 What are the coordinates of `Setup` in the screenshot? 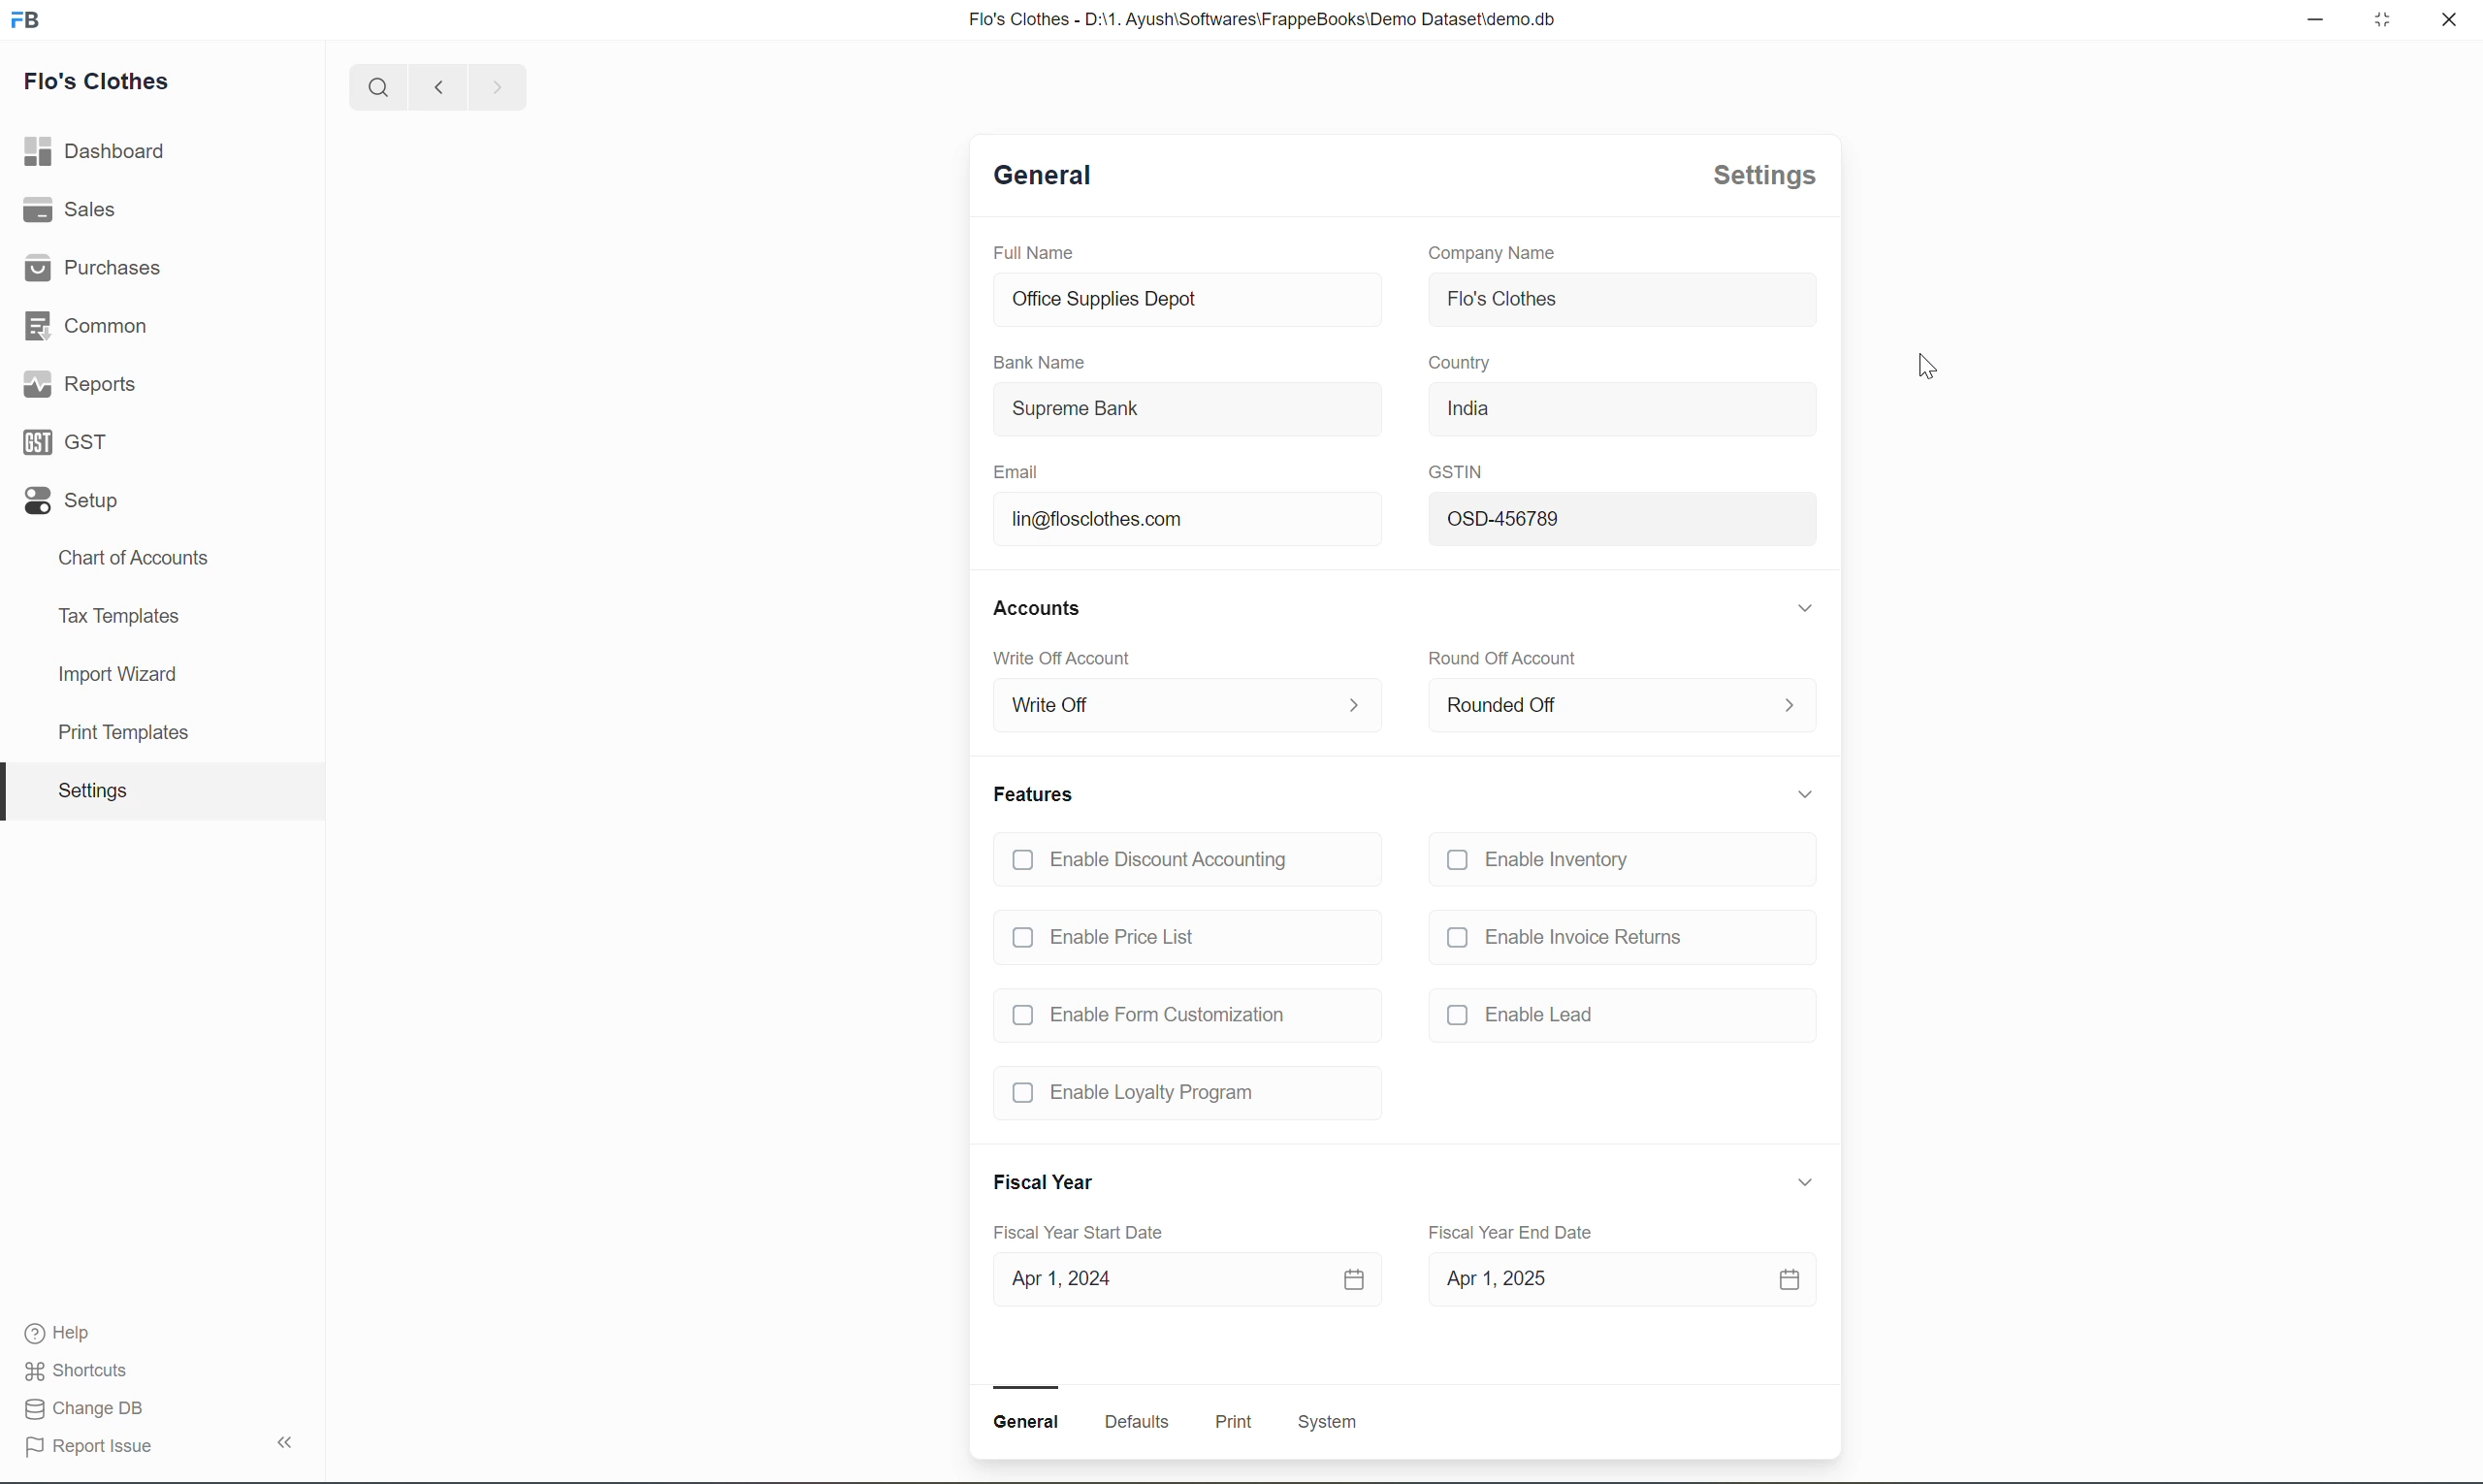 It's located at (72, 500).